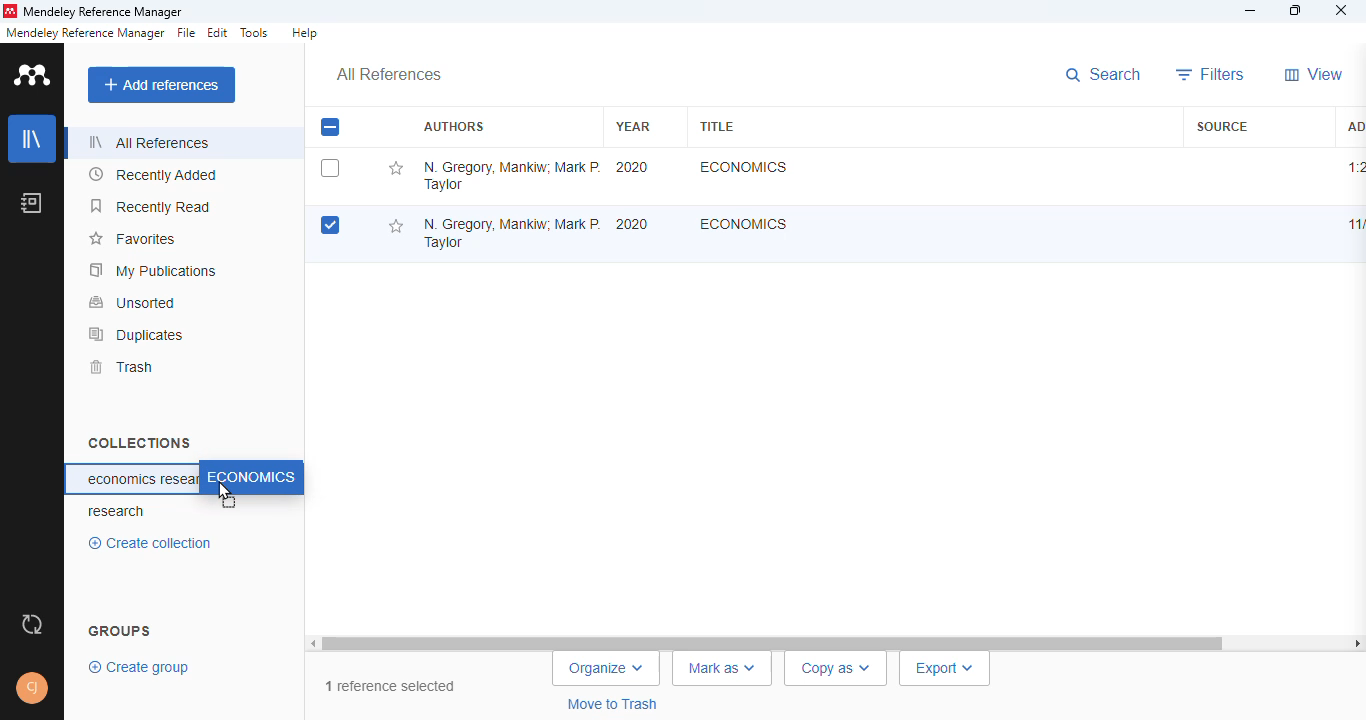 The image size is (1366, 720). What do you see at coordinates (605, 670) in the screenshot?
I see `organize` at bounding box center [605, 670].